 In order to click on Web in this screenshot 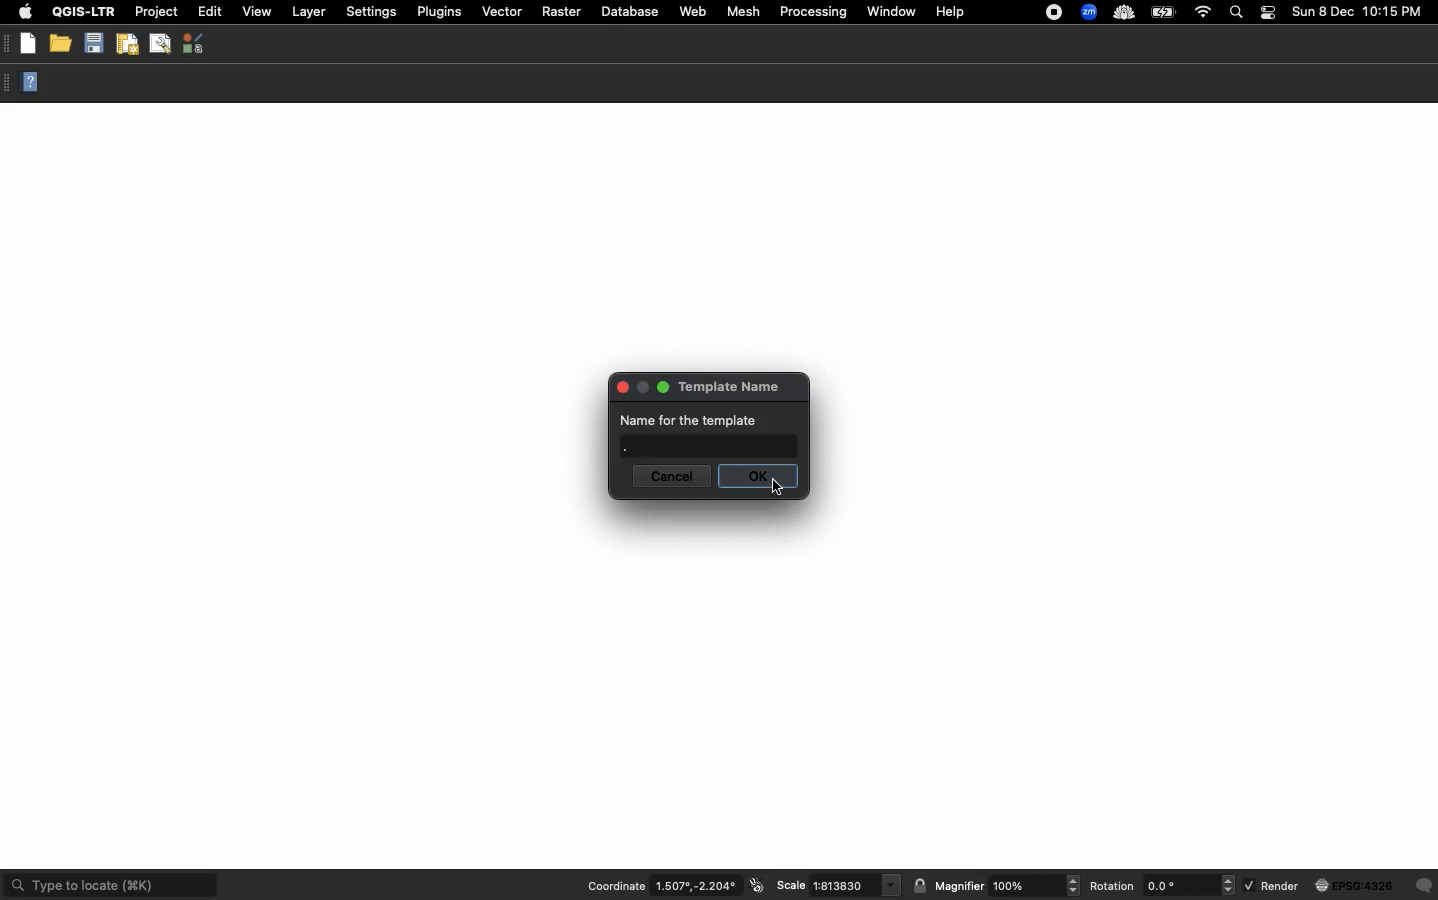, I will do `click(694, 10)`.